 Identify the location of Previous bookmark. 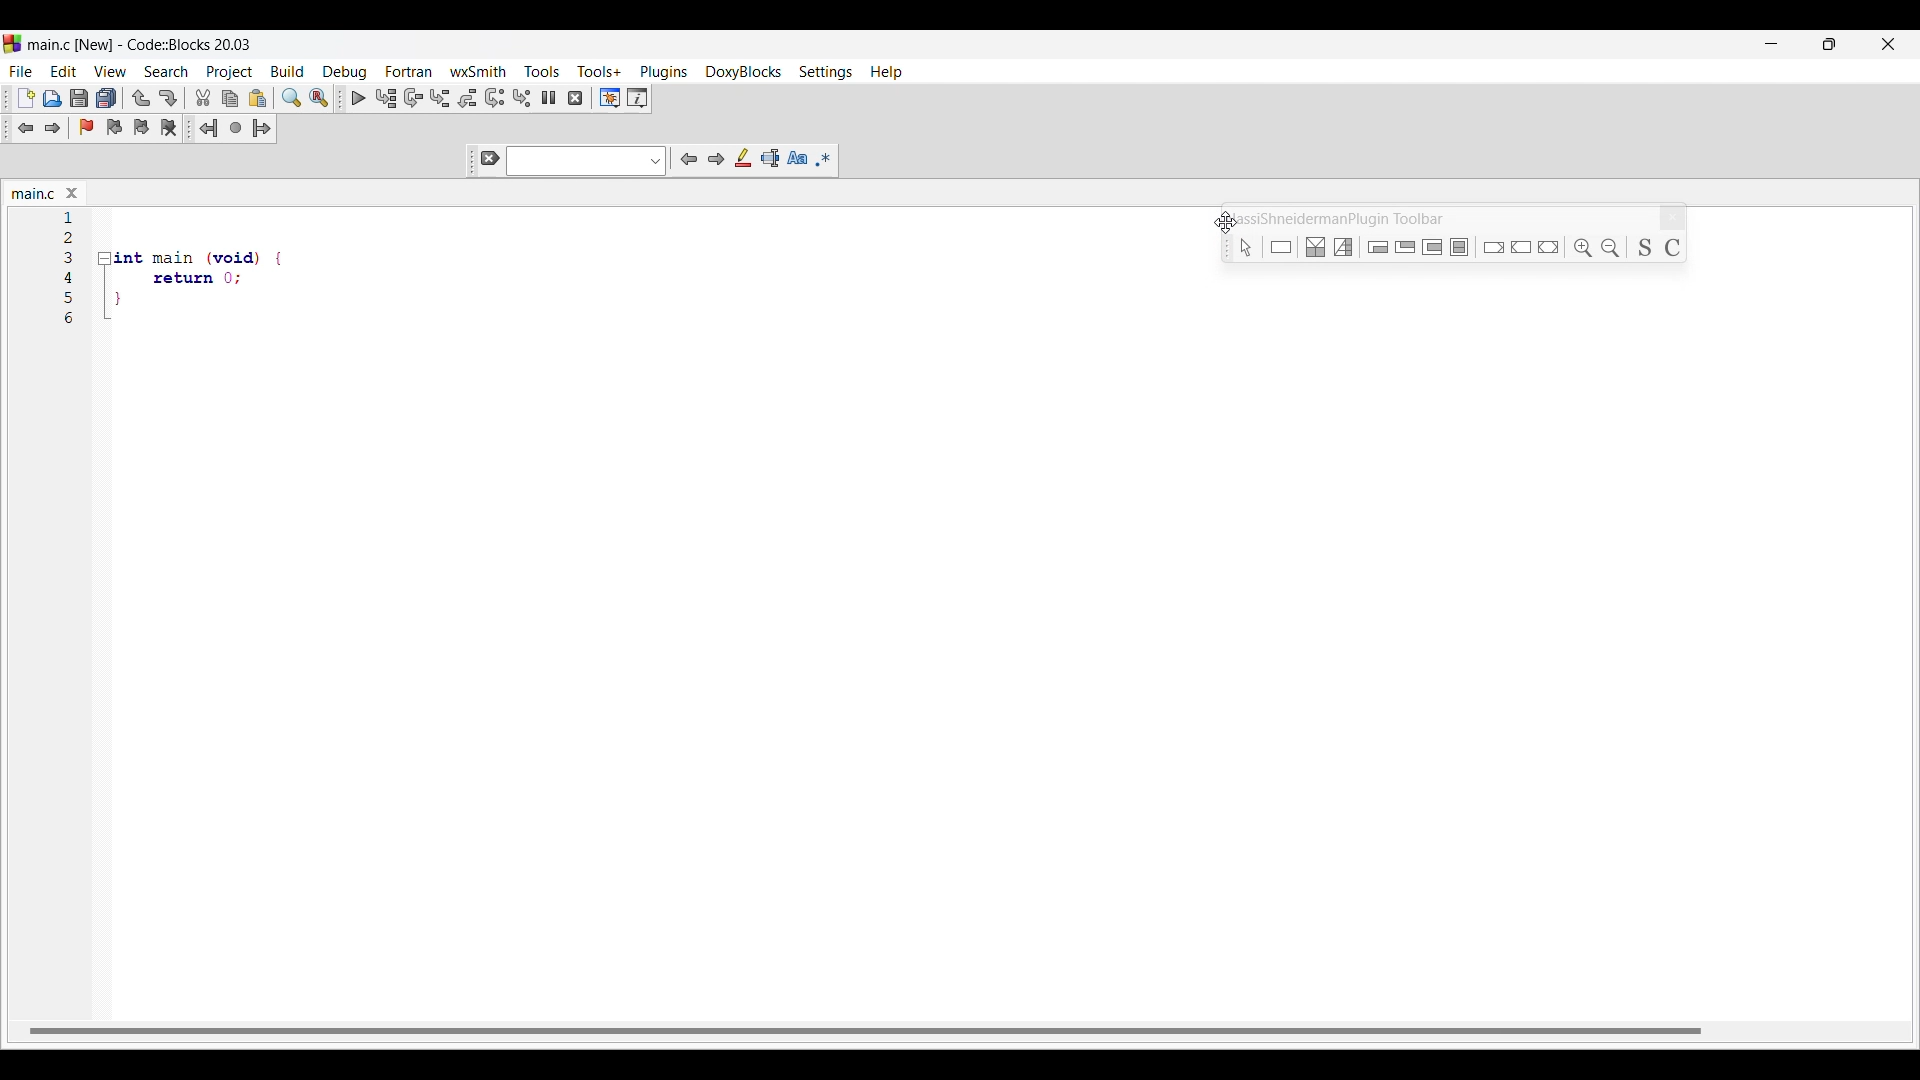
(115, 127).